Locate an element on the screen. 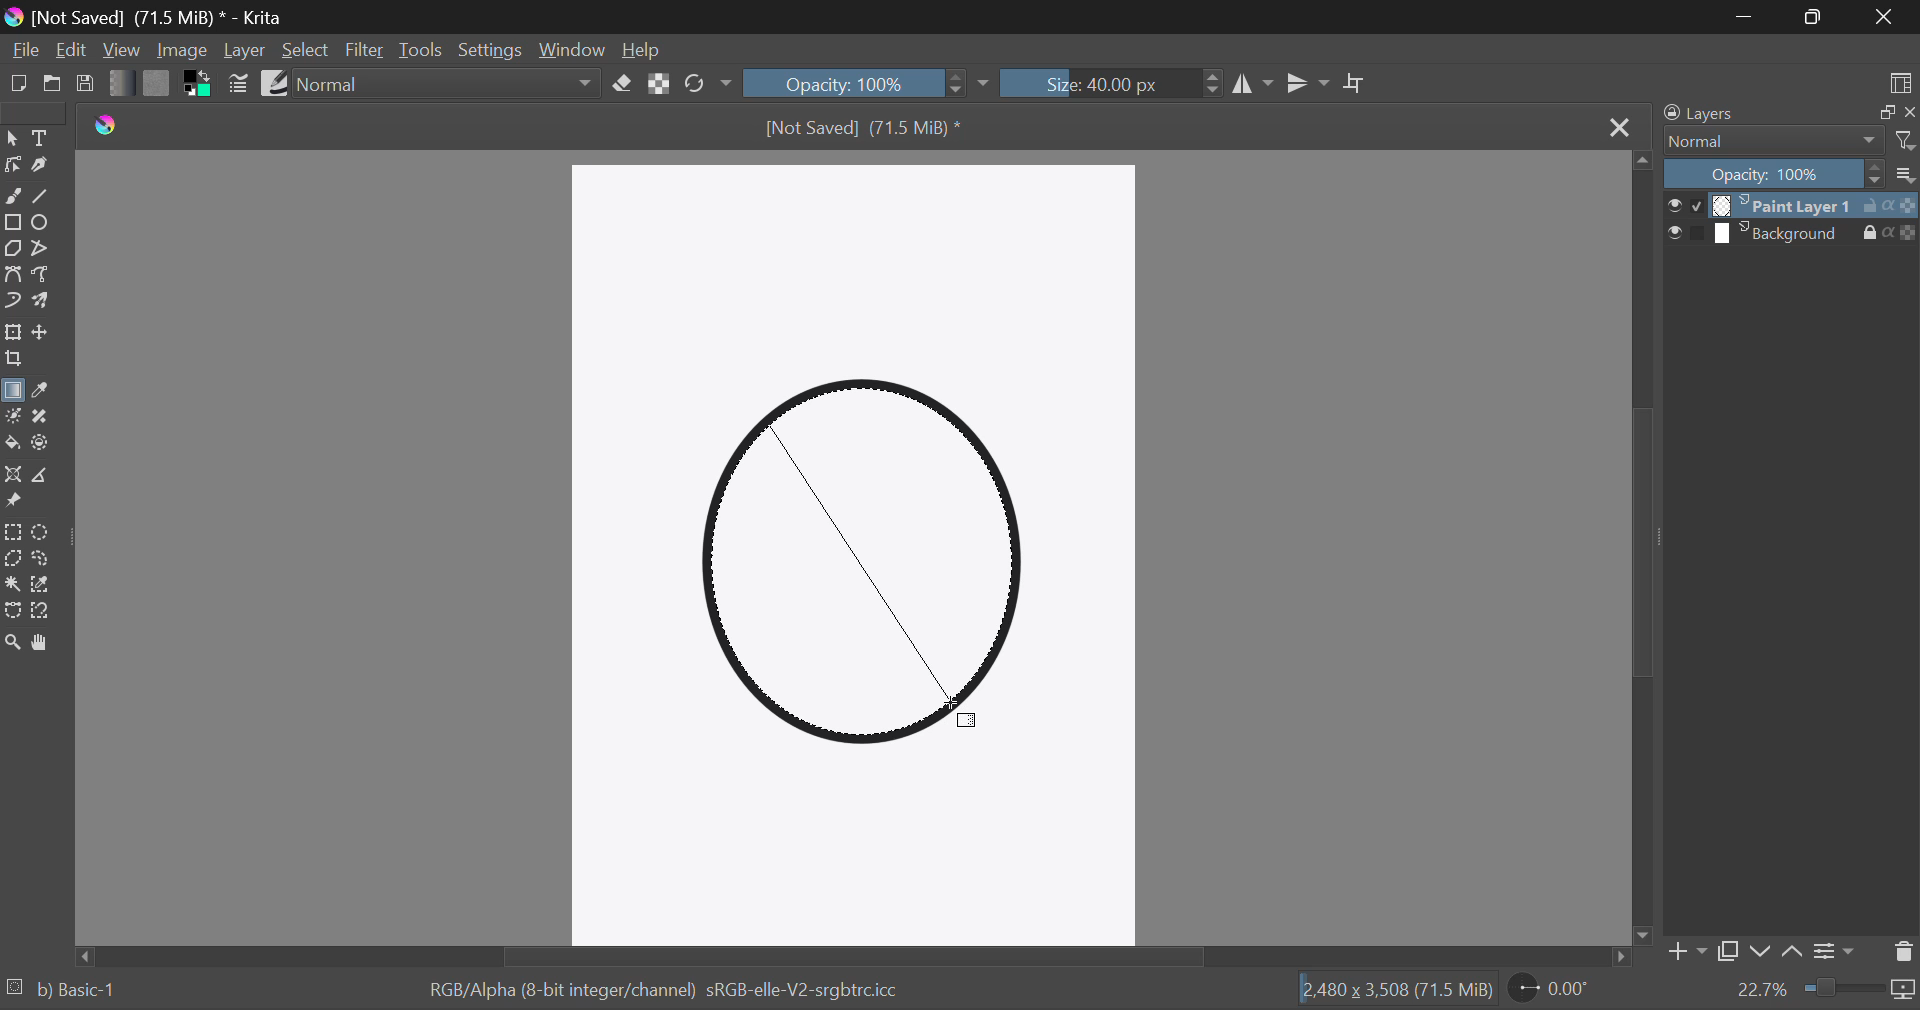 The height and width of the screenshot is (1010, 1920). Colors in use is located at coordinates (198, 85).